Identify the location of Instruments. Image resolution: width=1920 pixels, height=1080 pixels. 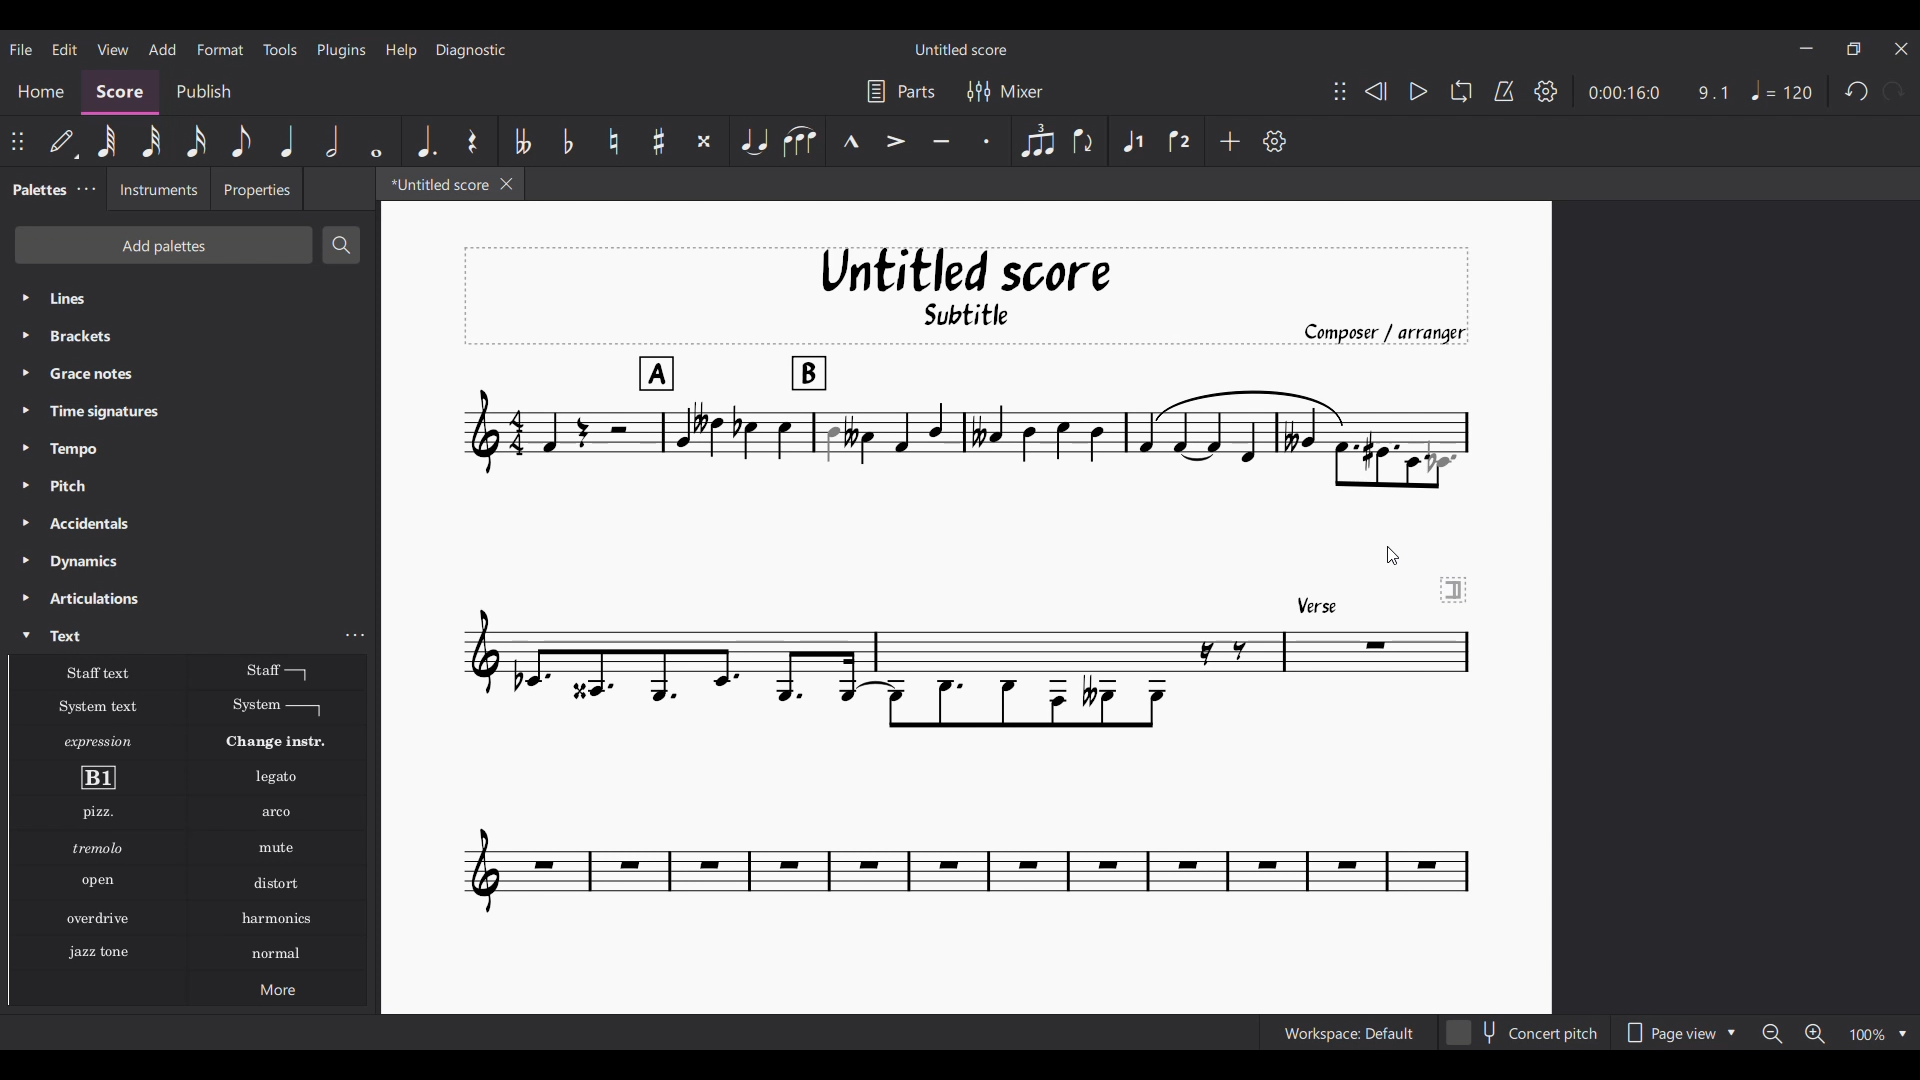
(157, 189).